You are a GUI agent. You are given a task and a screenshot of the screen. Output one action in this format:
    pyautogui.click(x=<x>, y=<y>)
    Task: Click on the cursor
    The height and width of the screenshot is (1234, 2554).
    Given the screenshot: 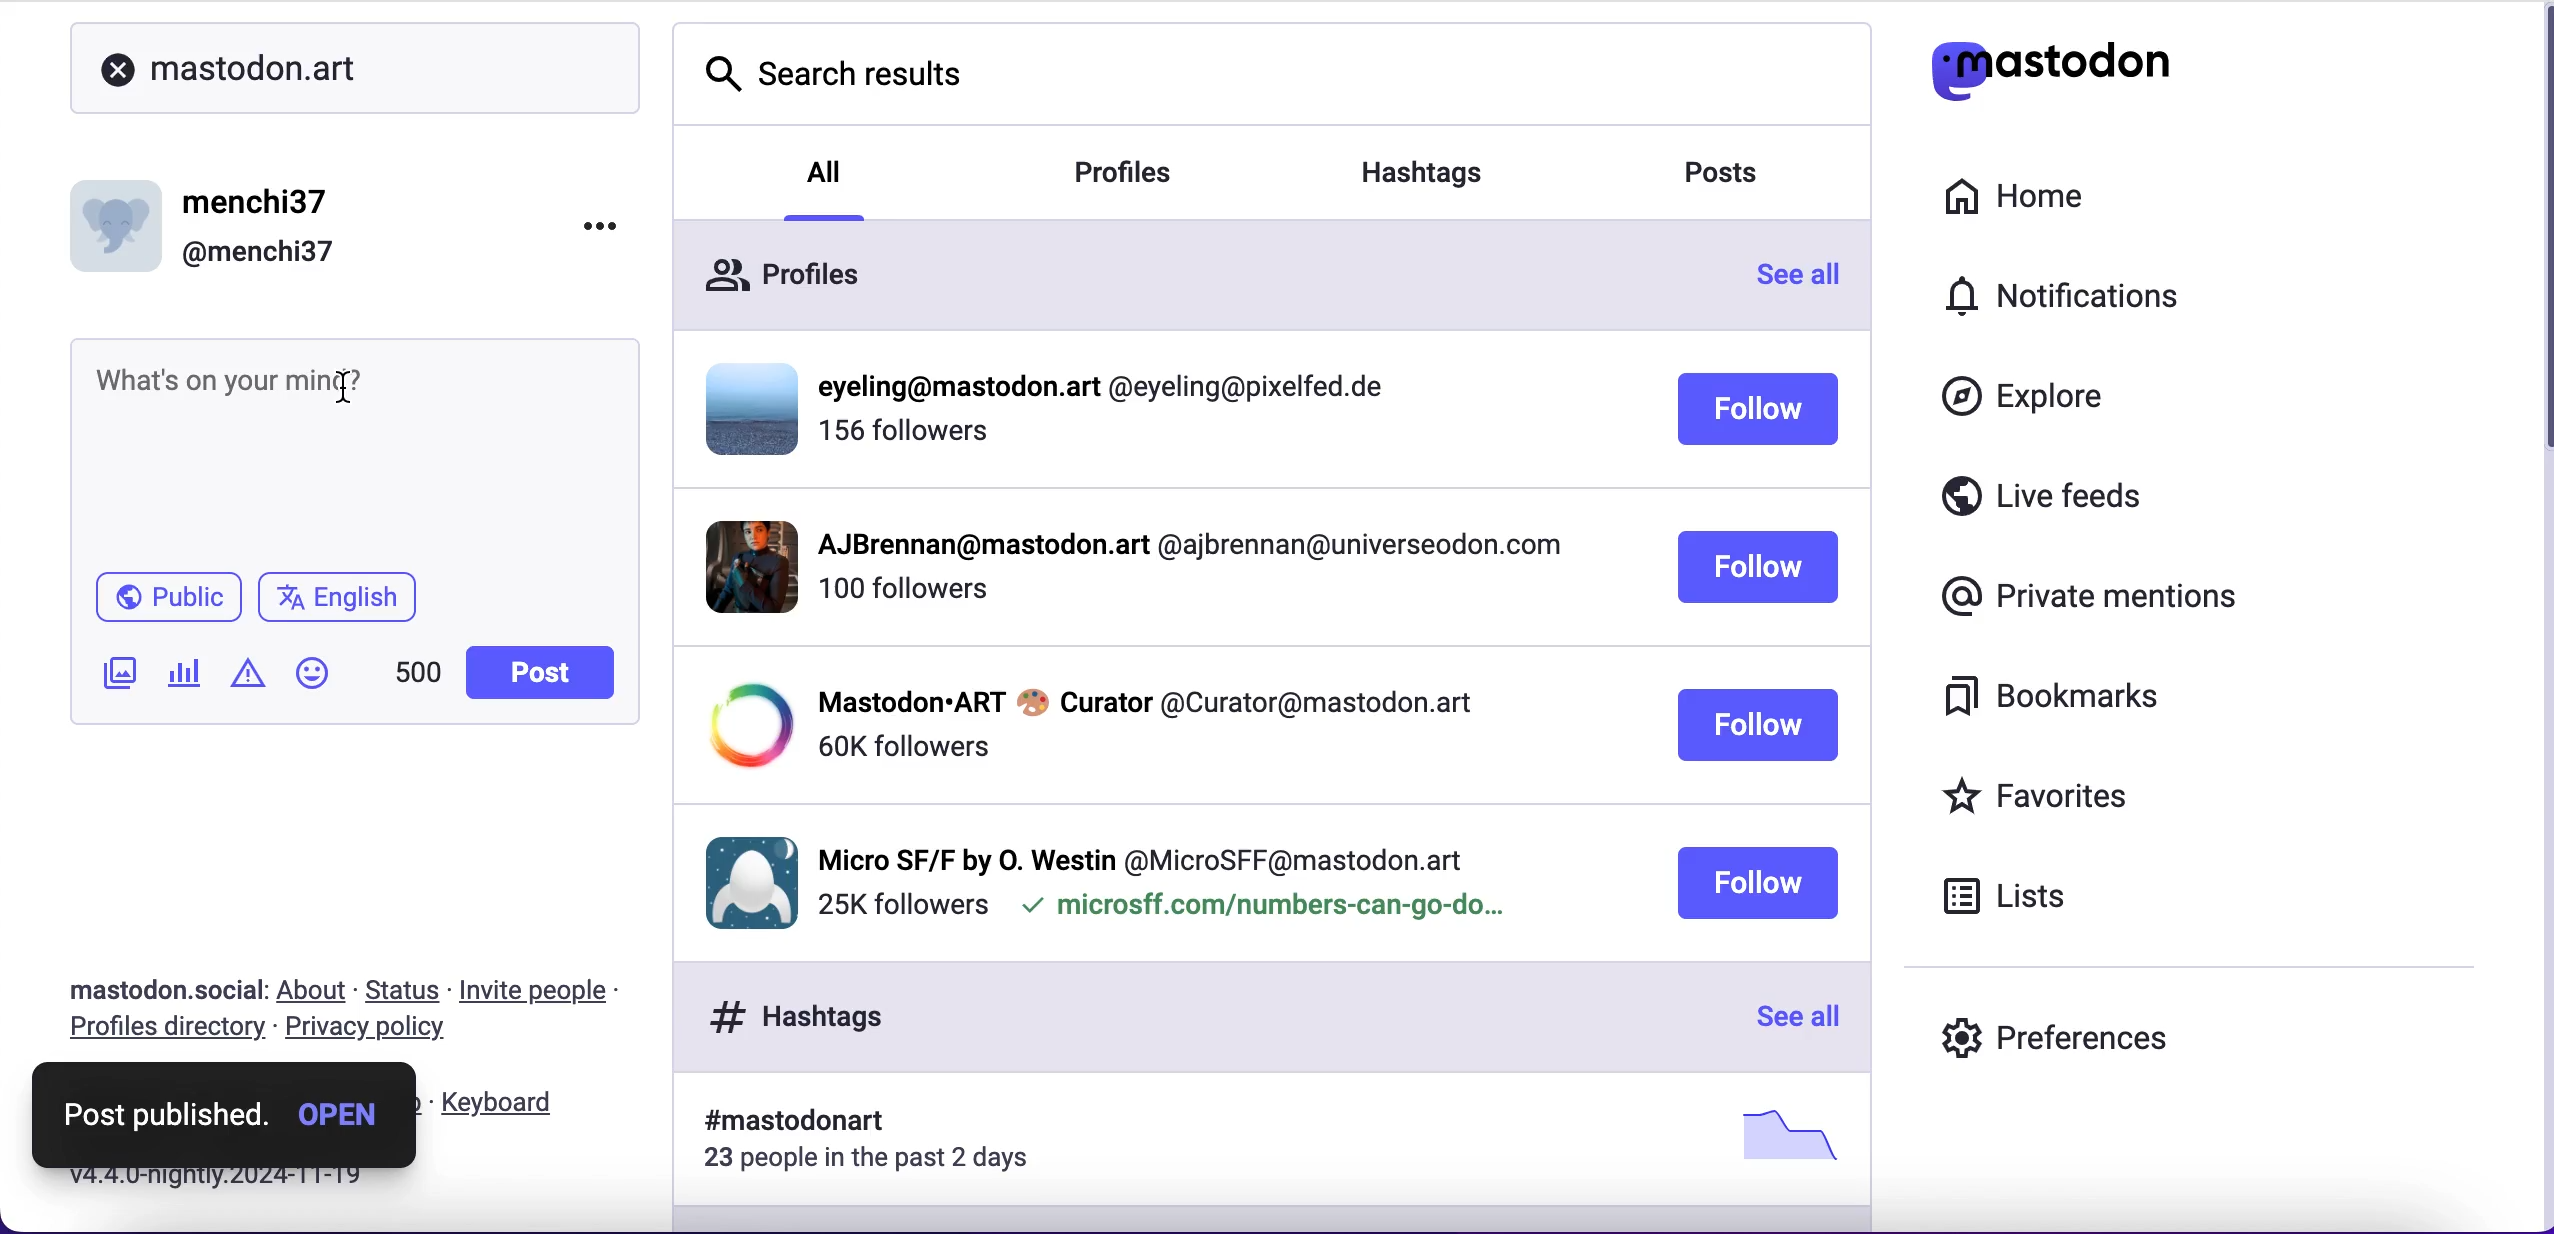 What is the action you would take?
    pyautogui.click(x=339, y=389)
    